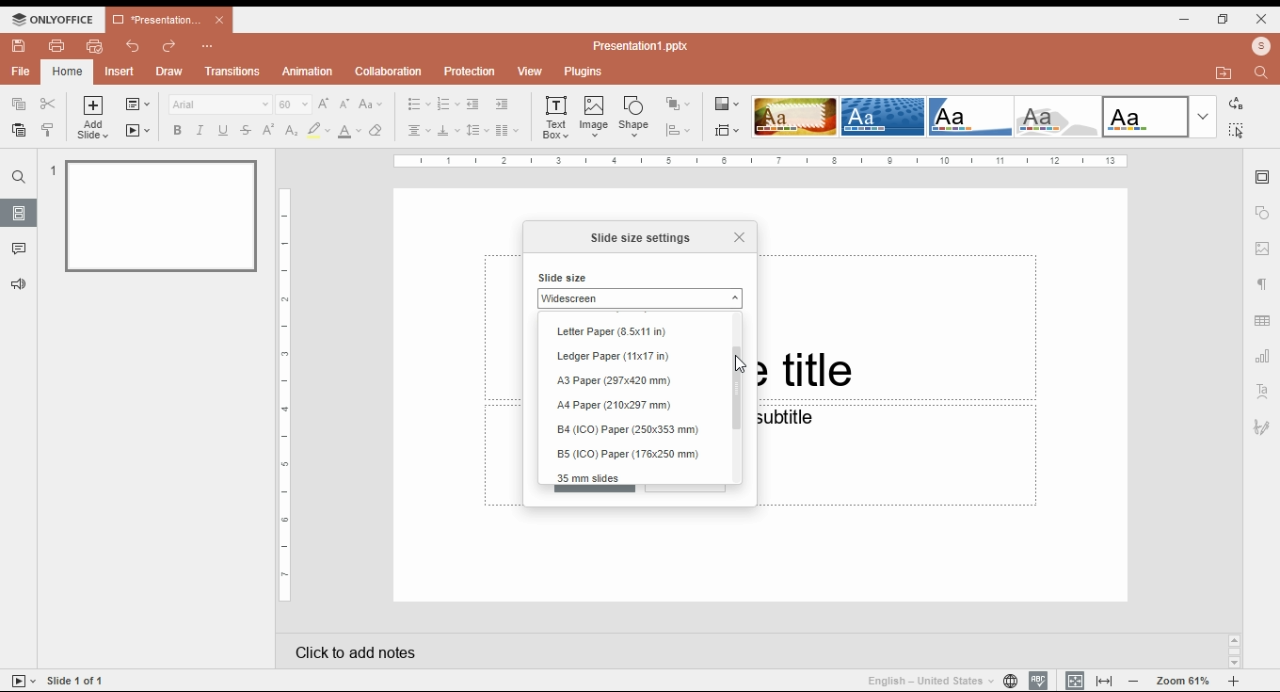  What do you see at coordinates (417, 132) in the screenshot?
I see `horizontal alignment` at bounding box center [417, 132].